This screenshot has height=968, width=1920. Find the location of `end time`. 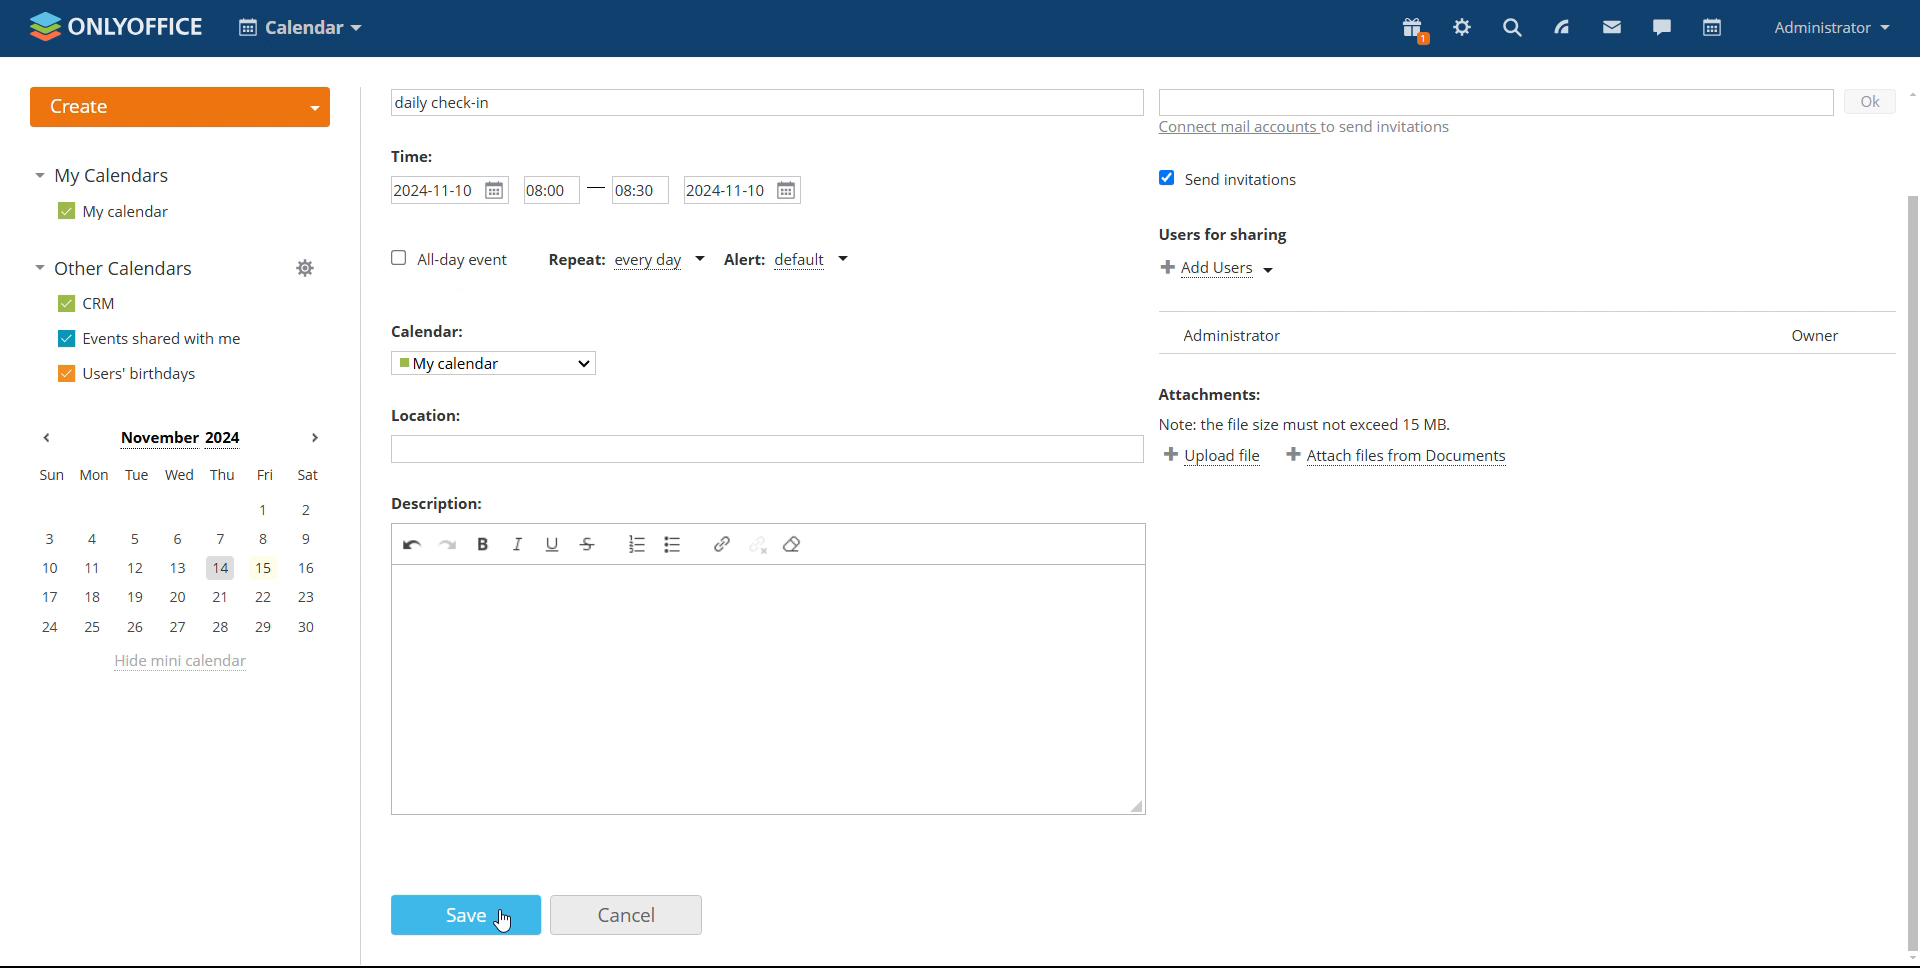

end time is located at coordinates (638, 191).